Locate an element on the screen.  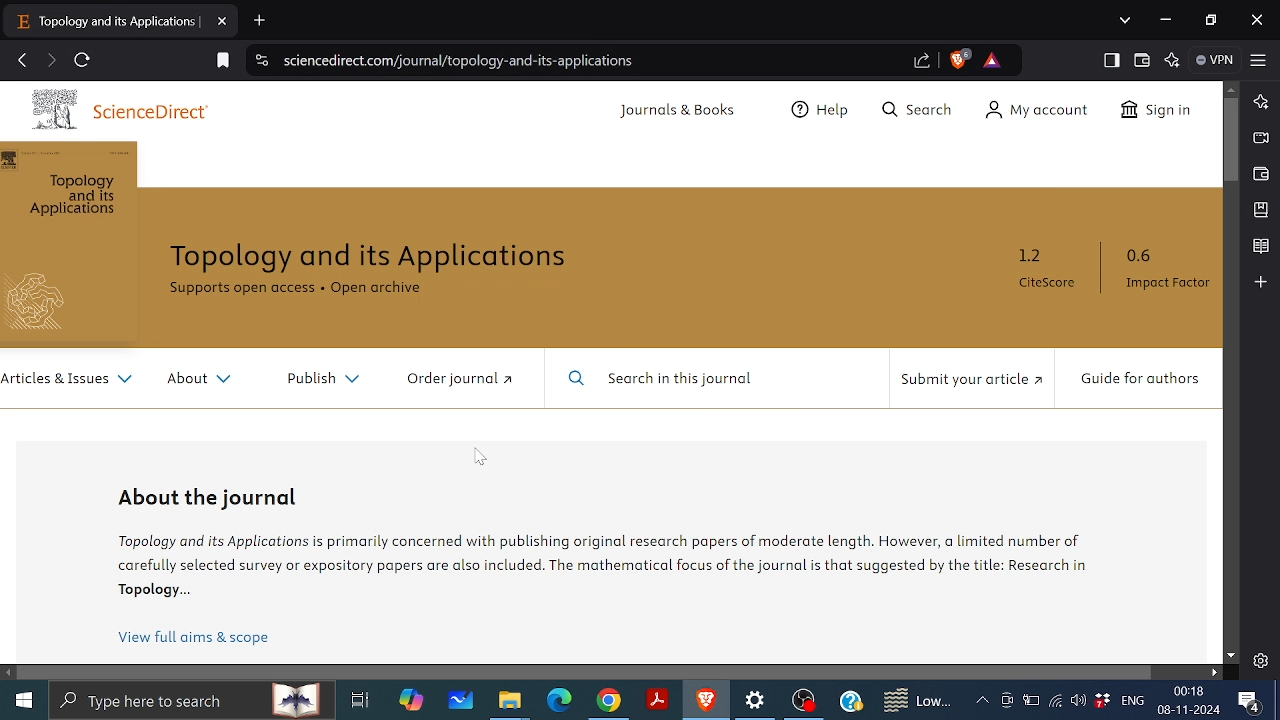
articles & issues is located at coordinates (69, 383).